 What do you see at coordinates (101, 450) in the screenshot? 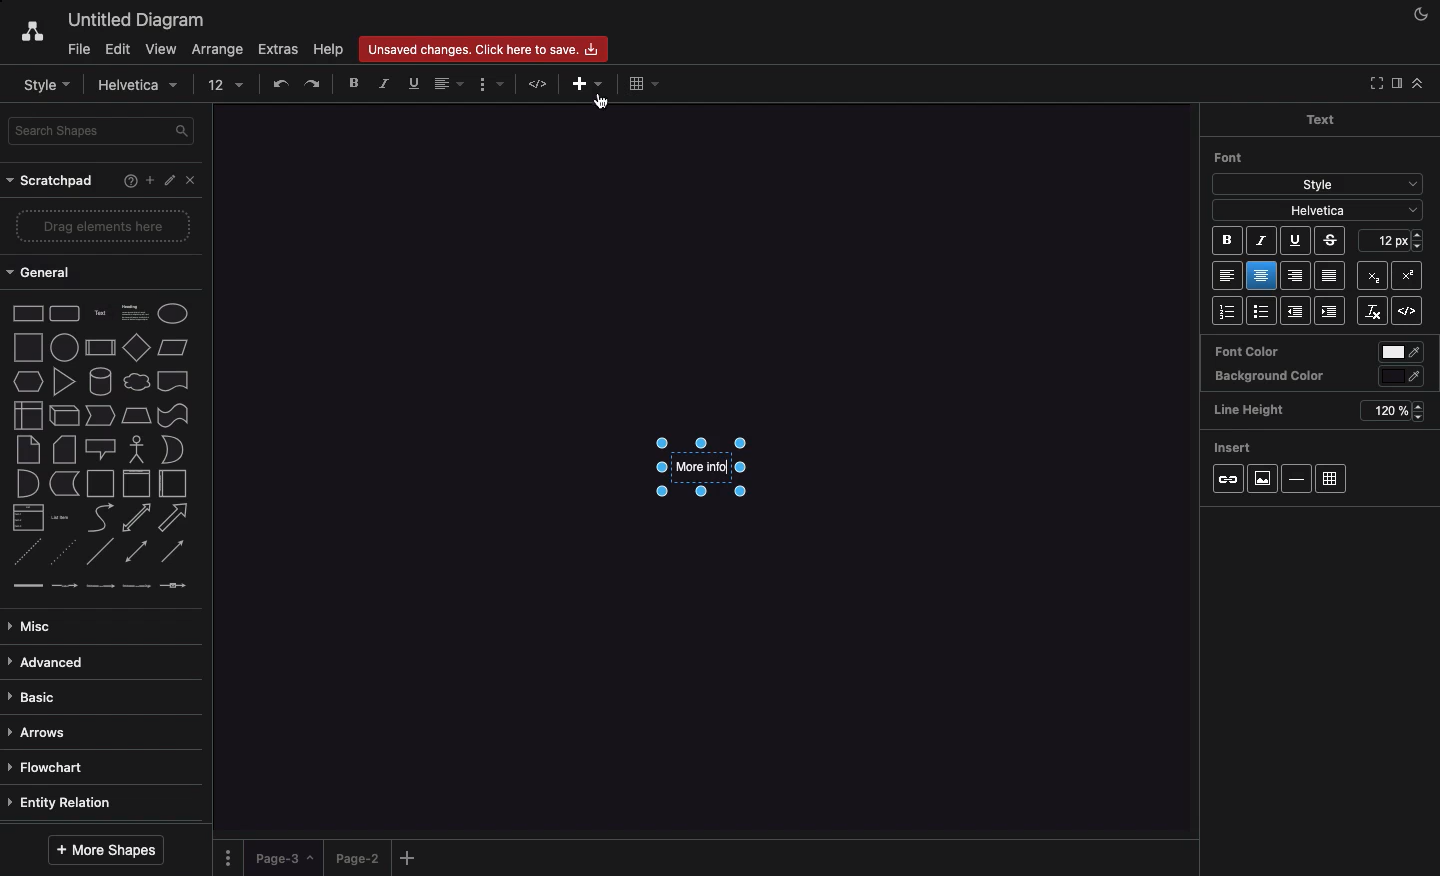
I see `callout` at bounding box center [101, 450].